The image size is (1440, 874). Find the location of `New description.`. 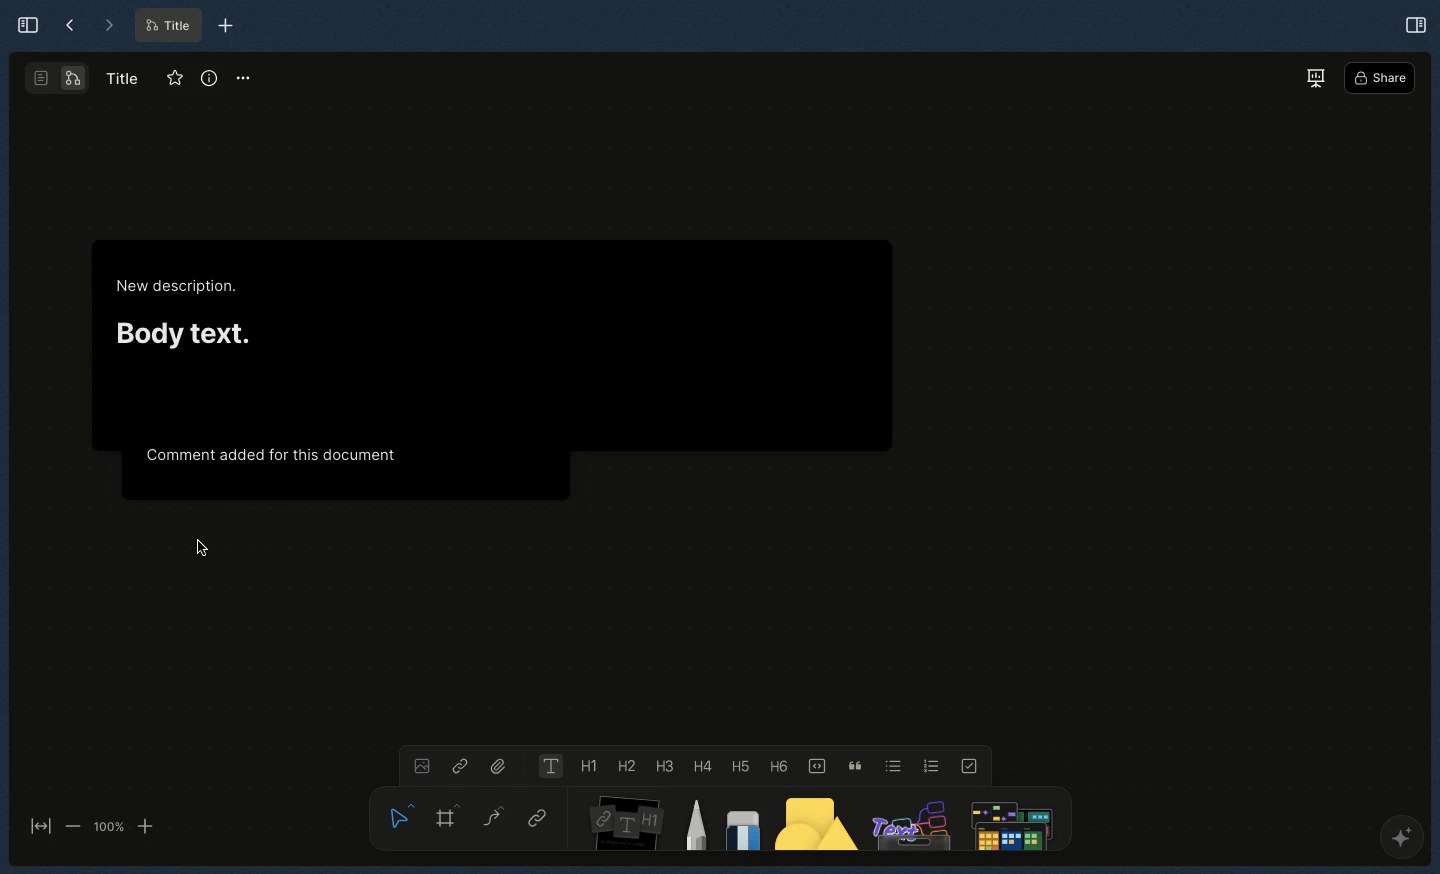

New description. is located at coordinates (179, 287).